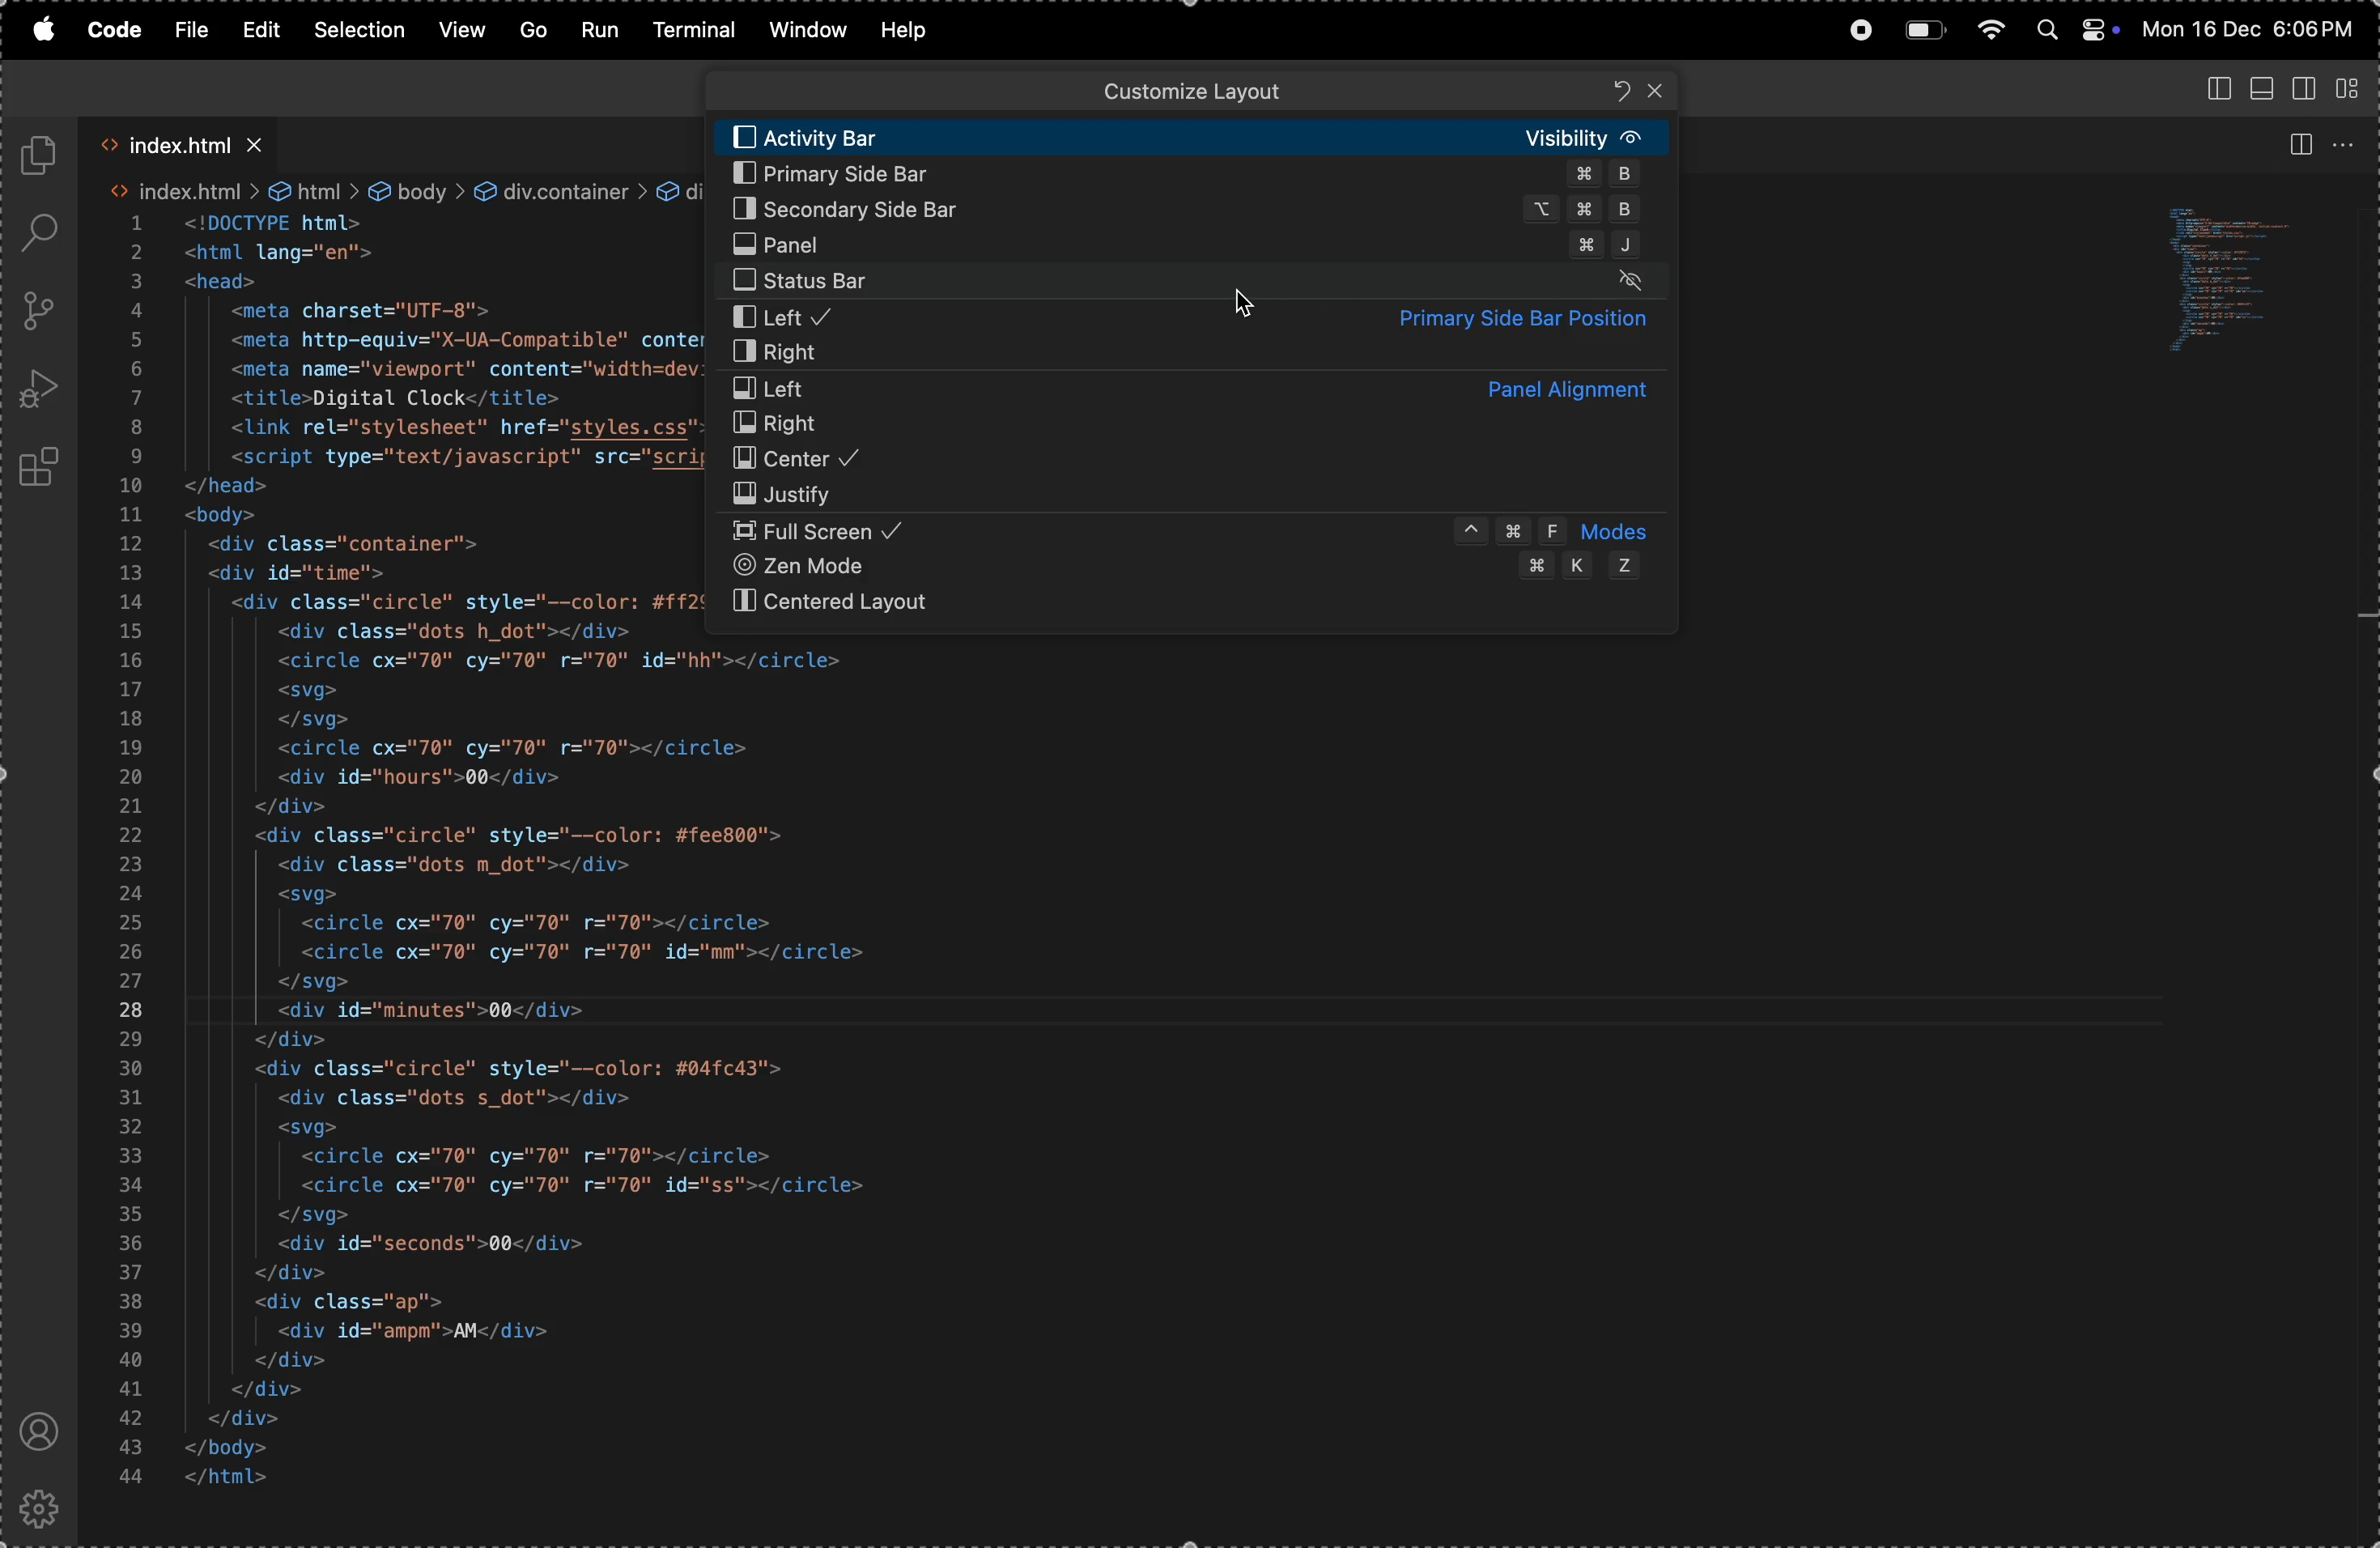 The width and height of the screenshot is (2380, 1548). What do you see at coordinates (1234, 88) in the screenshot?
I see `search bar` at bounding box center [1234, 88].